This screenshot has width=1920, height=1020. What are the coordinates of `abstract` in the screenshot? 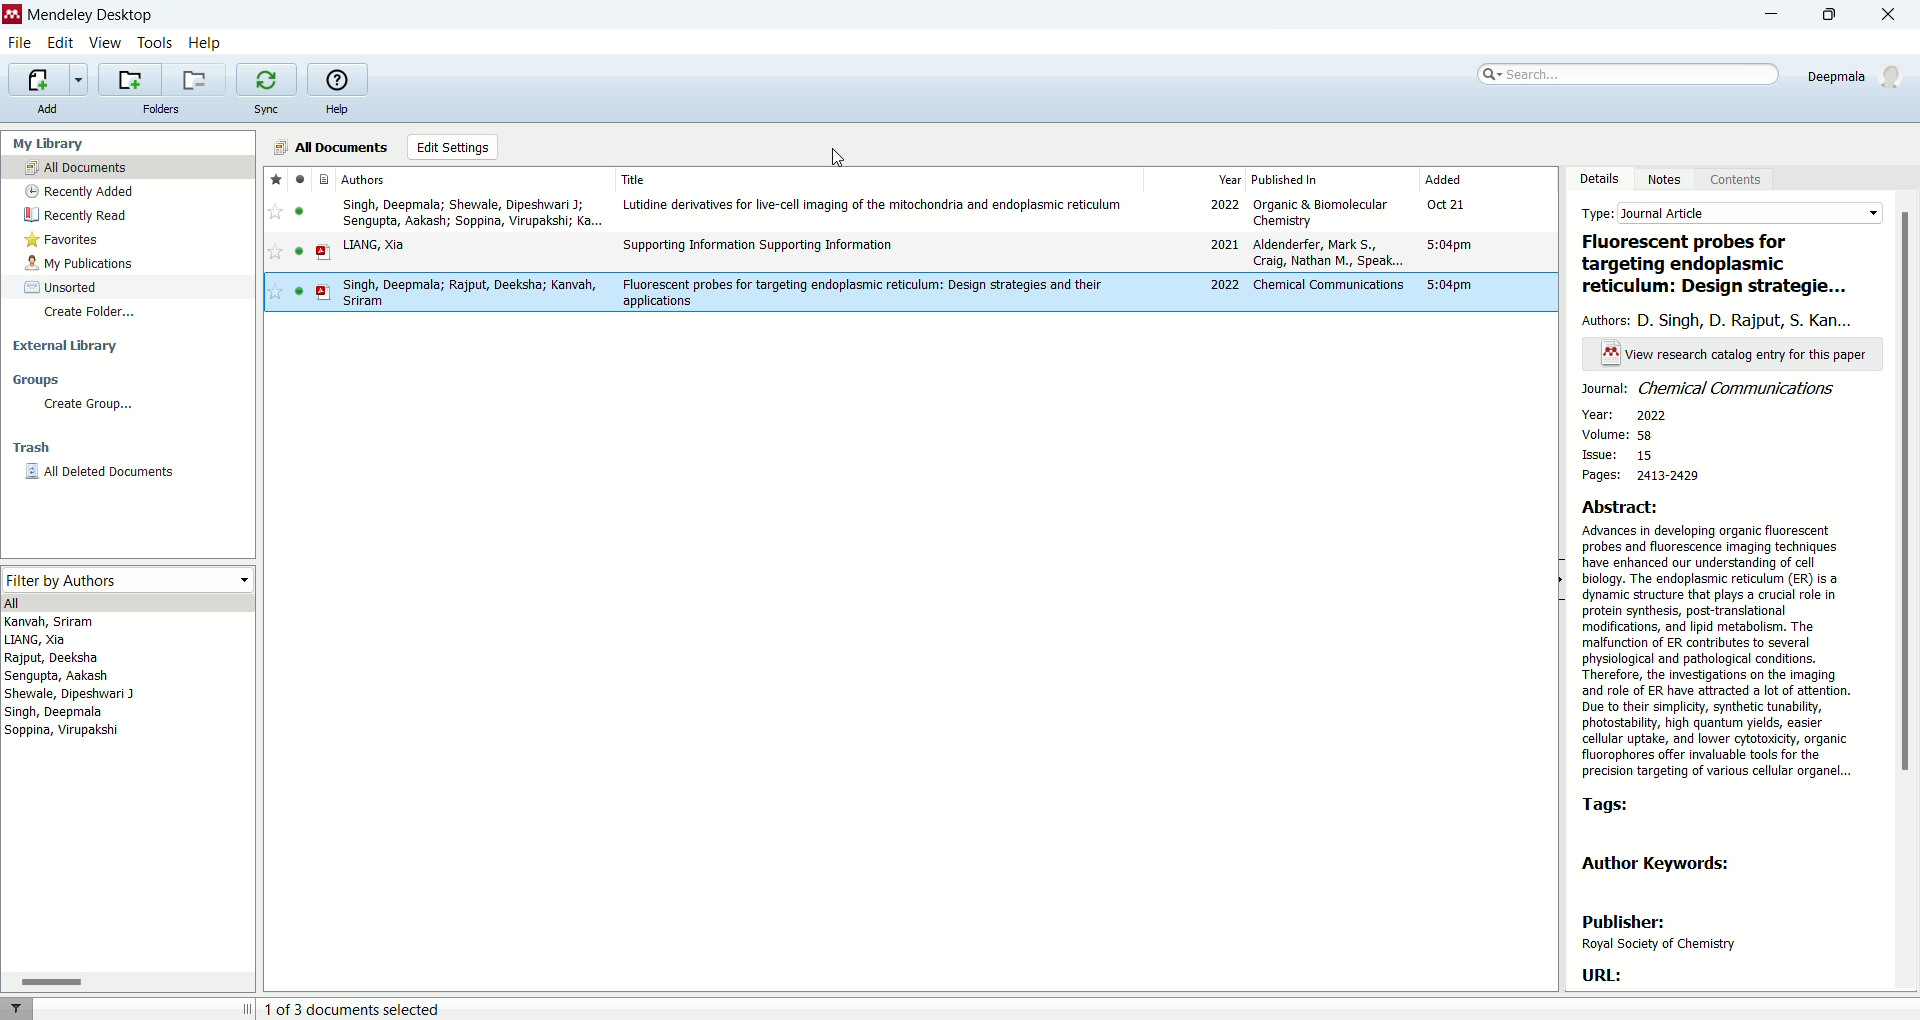 It's located at (1730, 639).